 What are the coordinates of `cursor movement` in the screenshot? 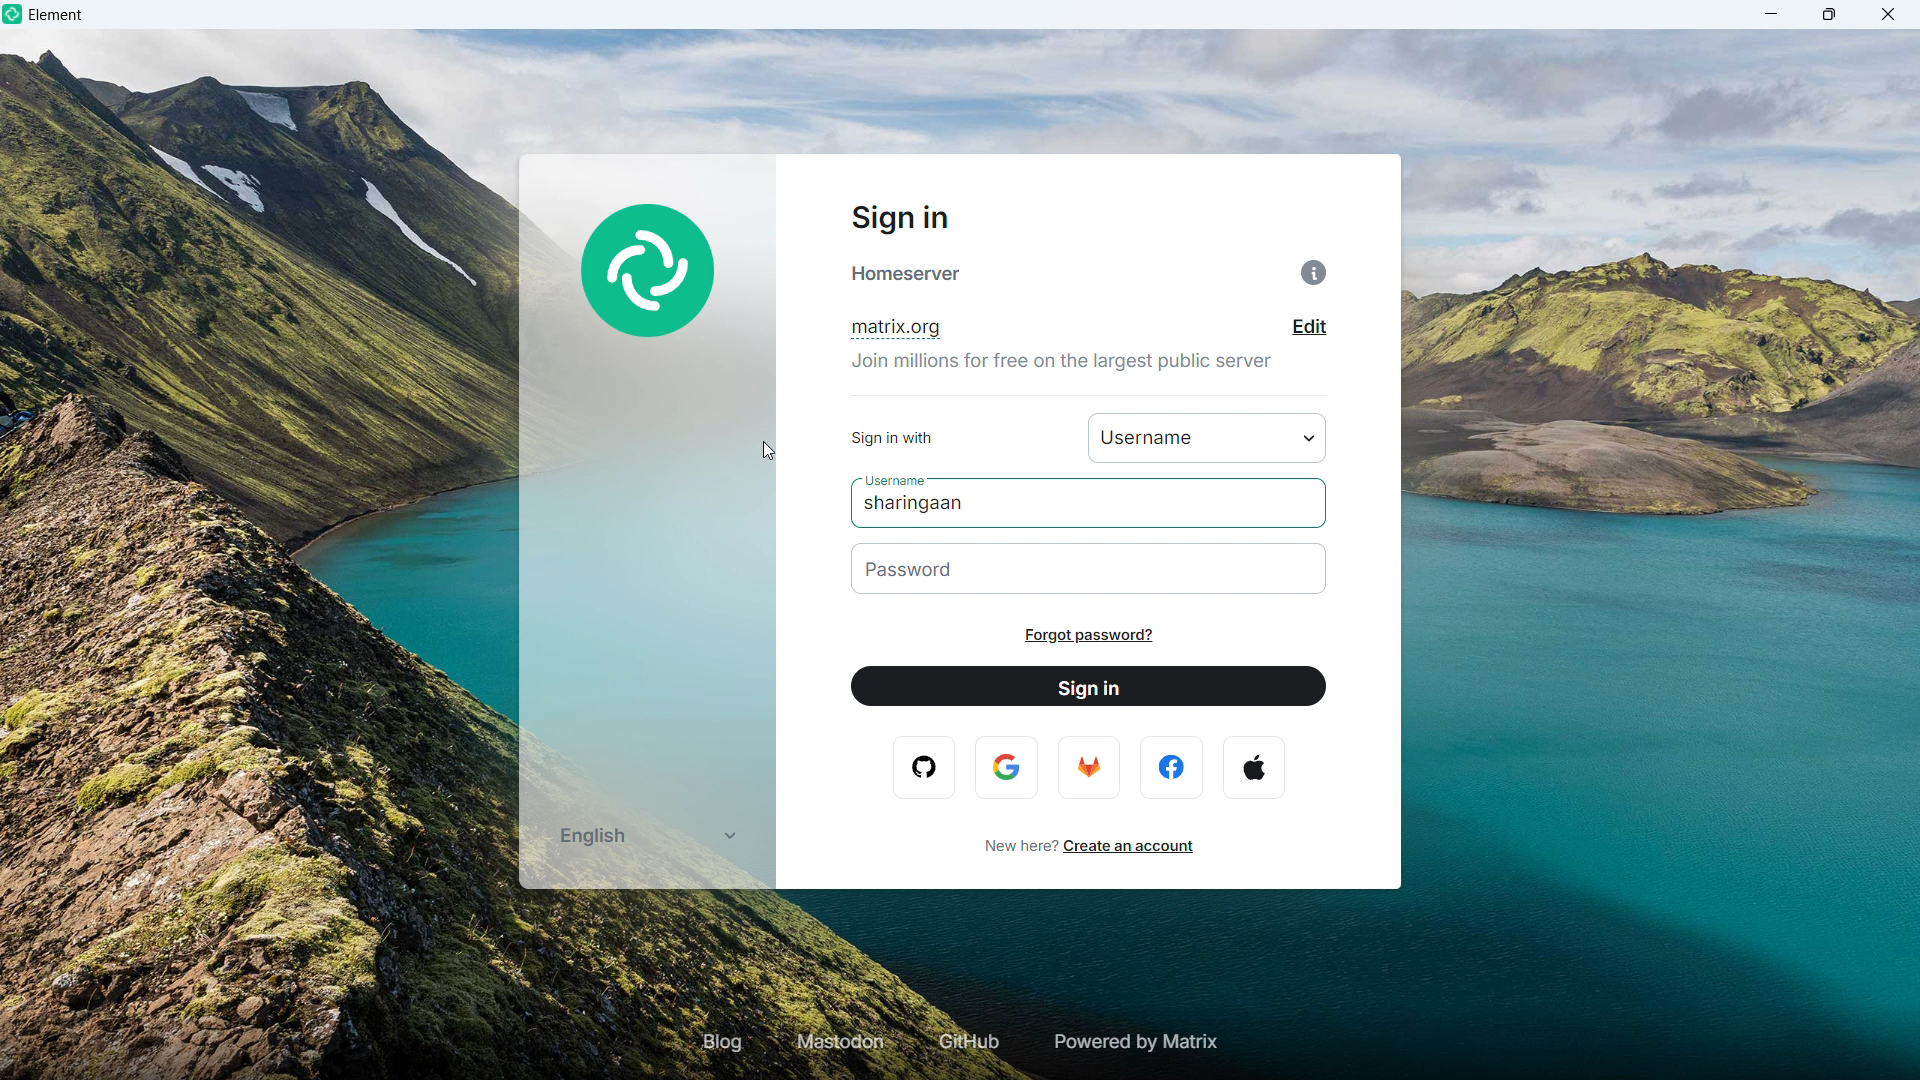 It's located at (771, 452).